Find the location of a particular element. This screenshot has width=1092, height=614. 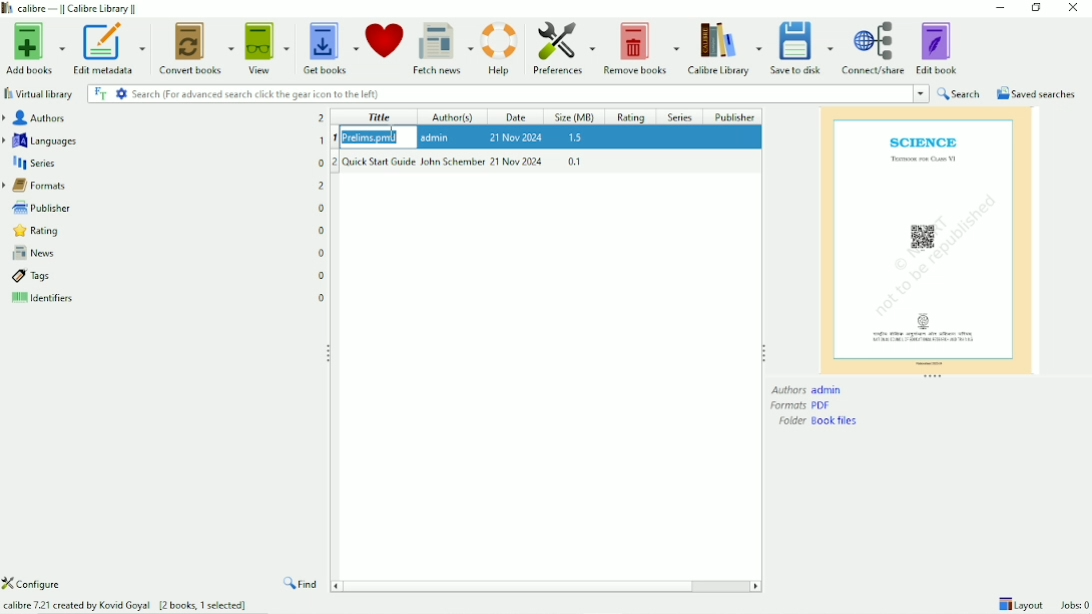

1.5 is located at coordinates (576, 138).